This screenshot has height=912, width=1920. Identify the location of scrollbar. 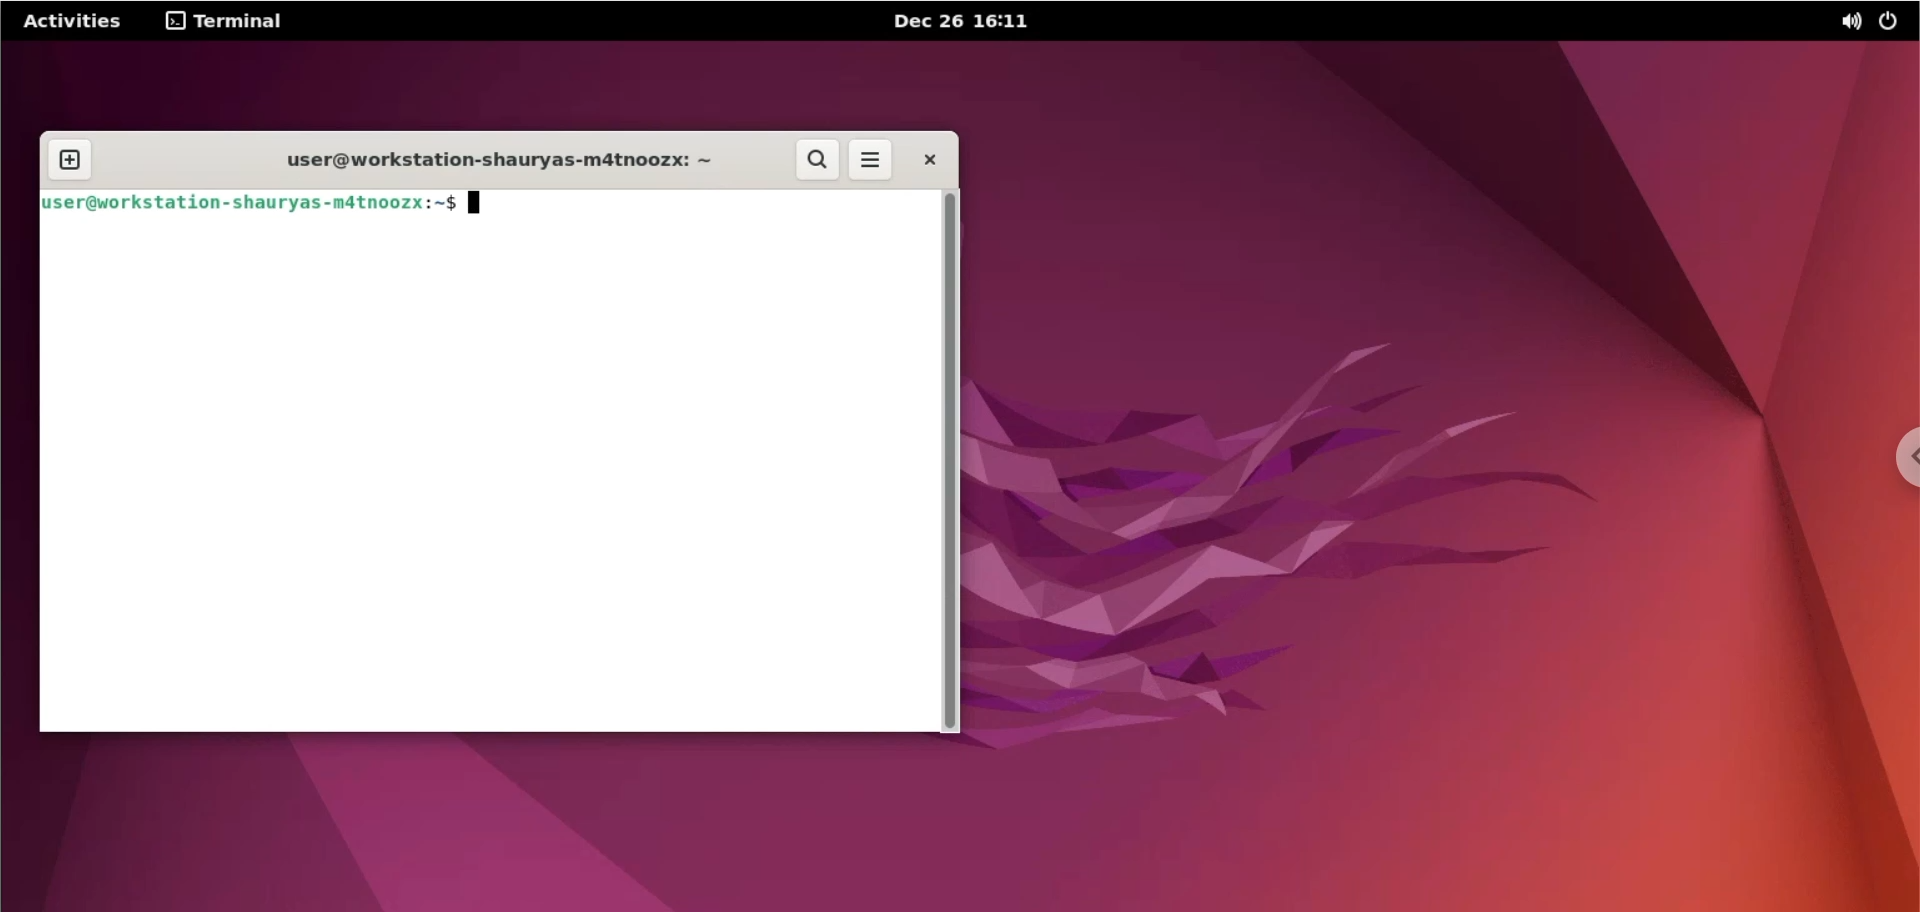
(946, 462).